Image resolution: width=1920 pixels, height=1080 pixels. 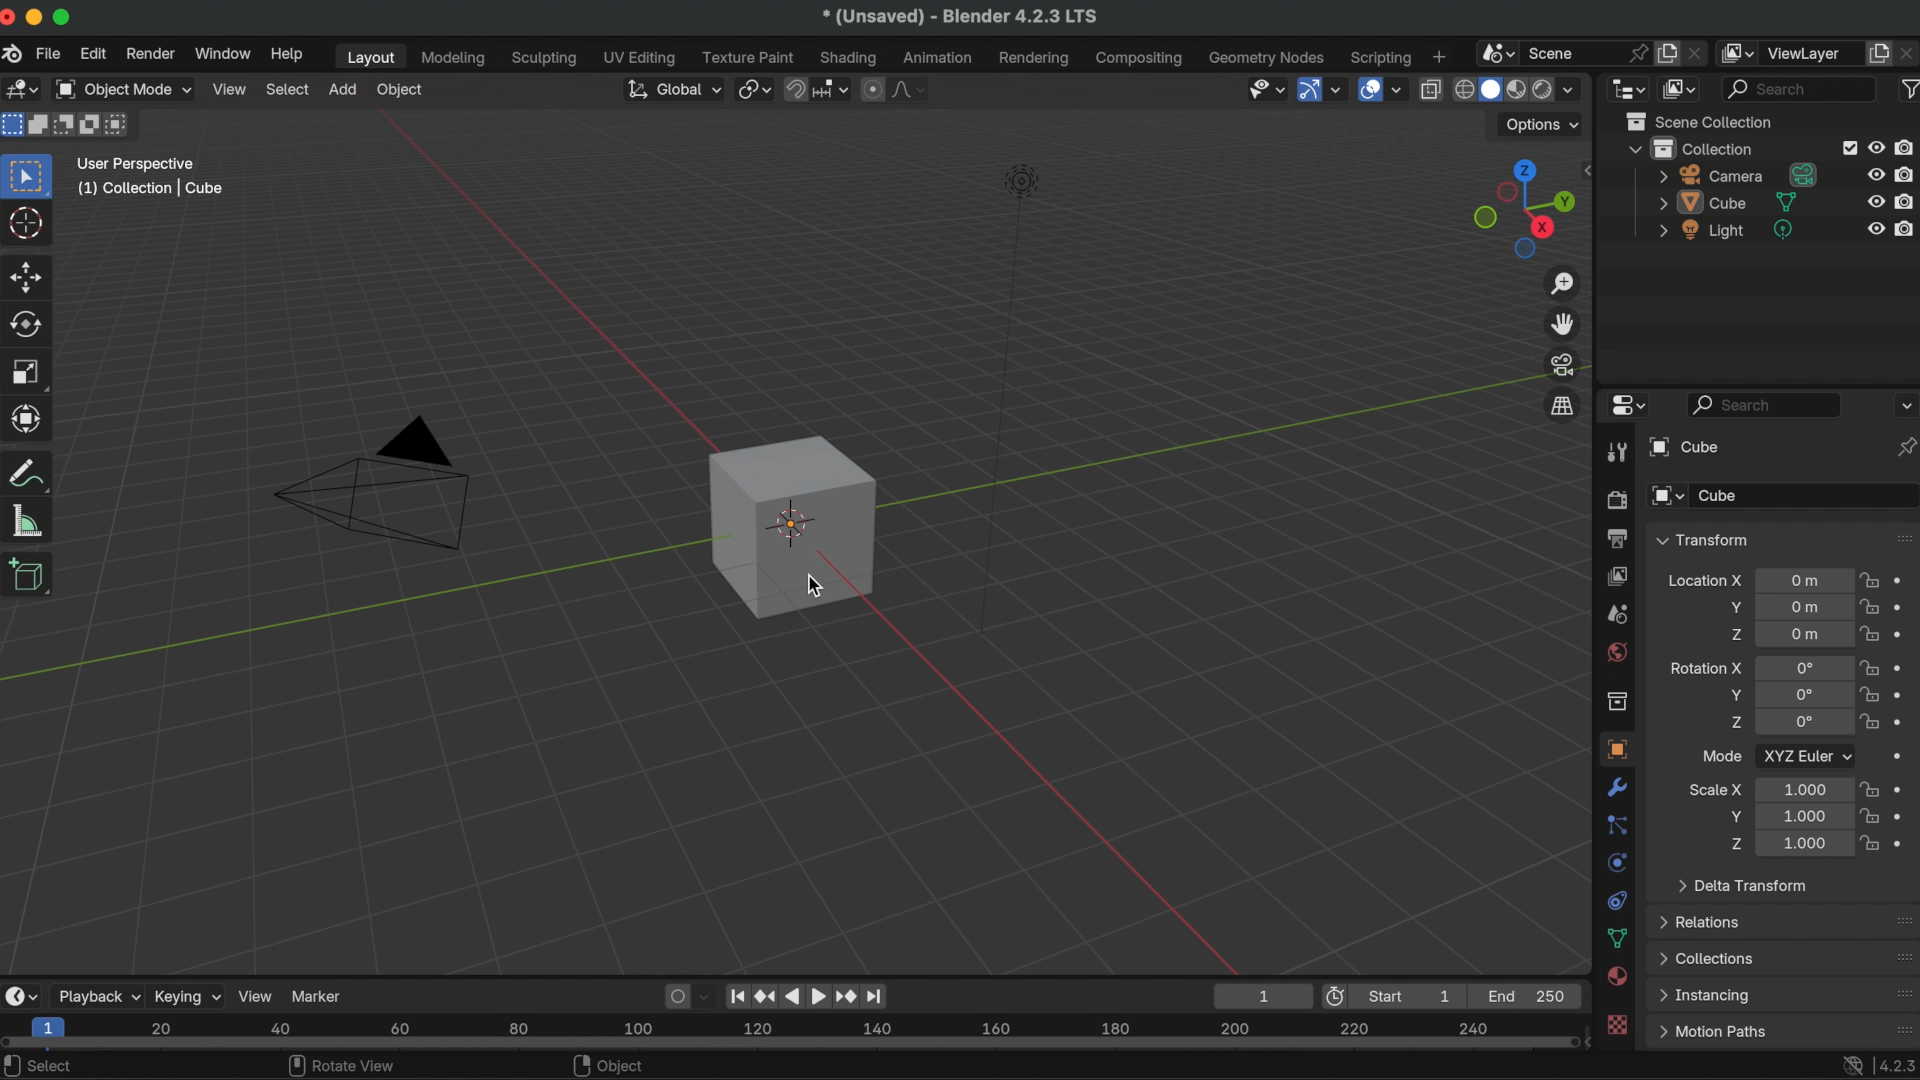 I want to click on select, so click(x=288, y=89).